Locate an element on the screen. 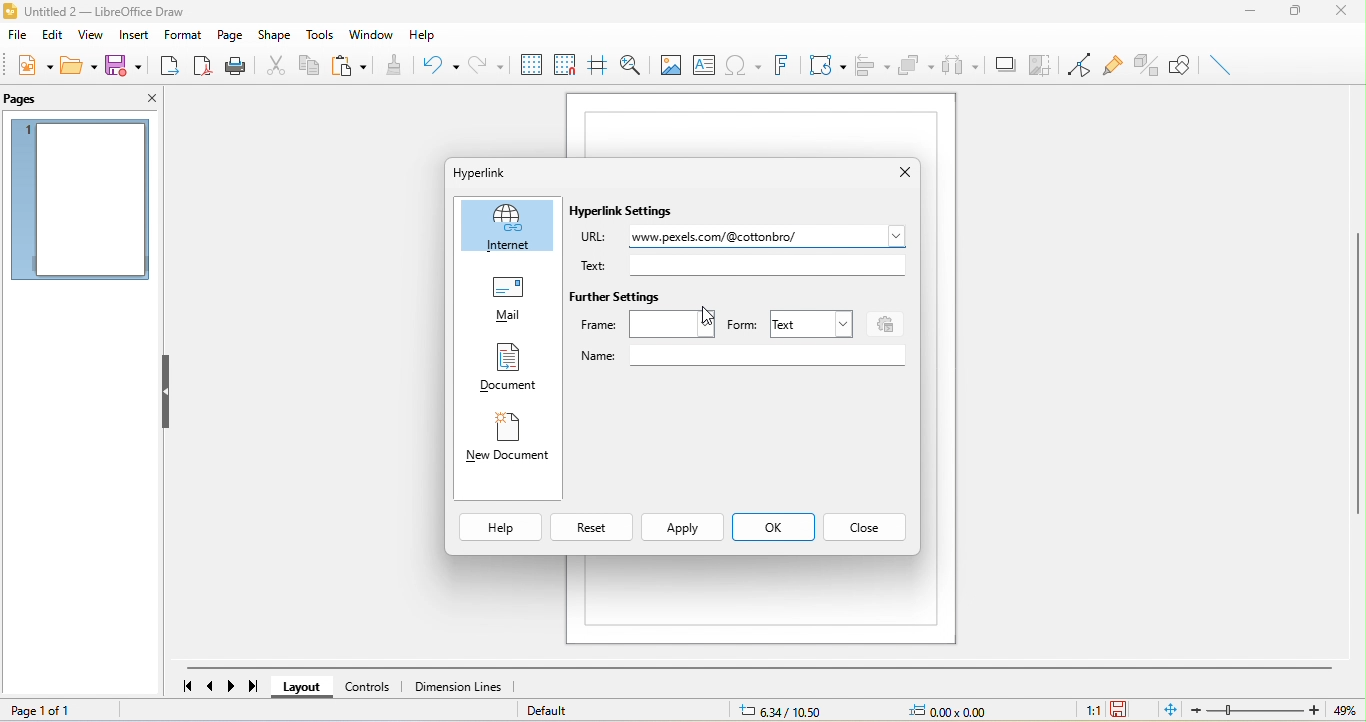 The image size is (1366, 722). mail is located at coordinates (506, 297).